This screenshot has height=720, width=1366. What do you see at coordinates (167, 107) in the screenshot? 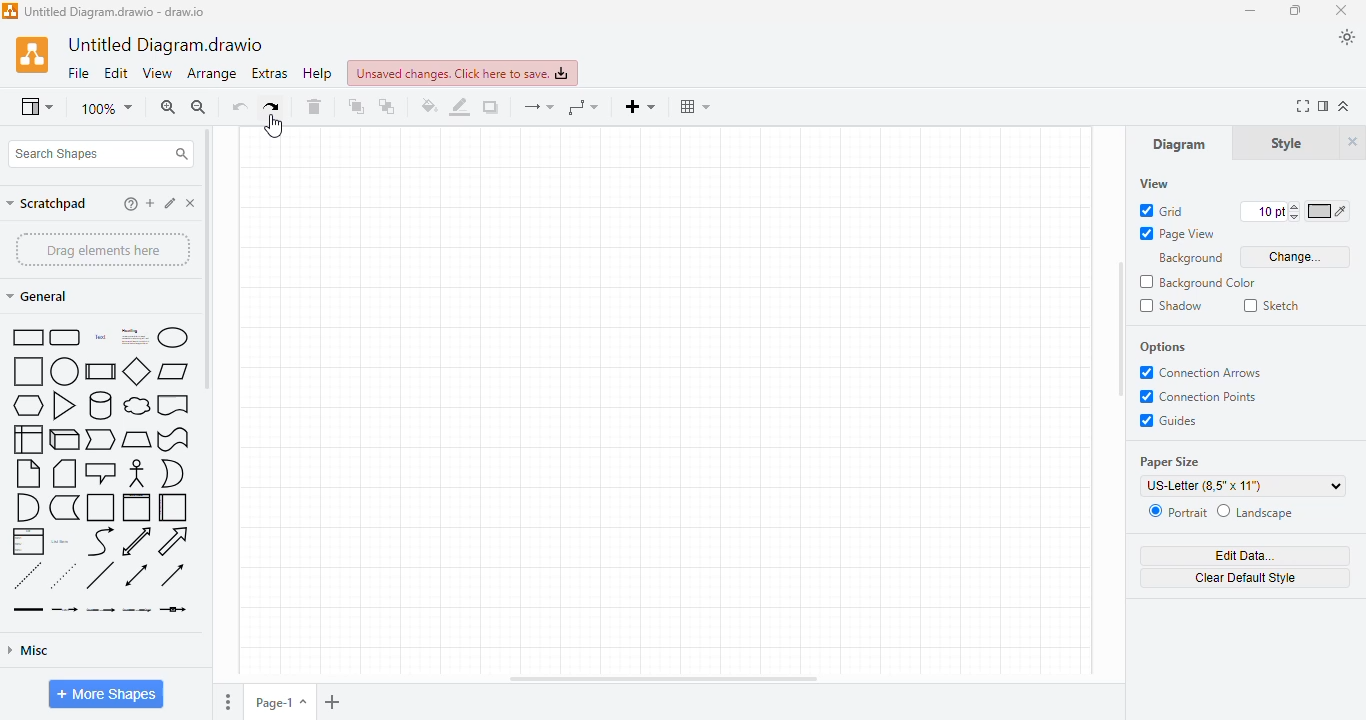
I see `zoom in` at bounding box center [167, 107].